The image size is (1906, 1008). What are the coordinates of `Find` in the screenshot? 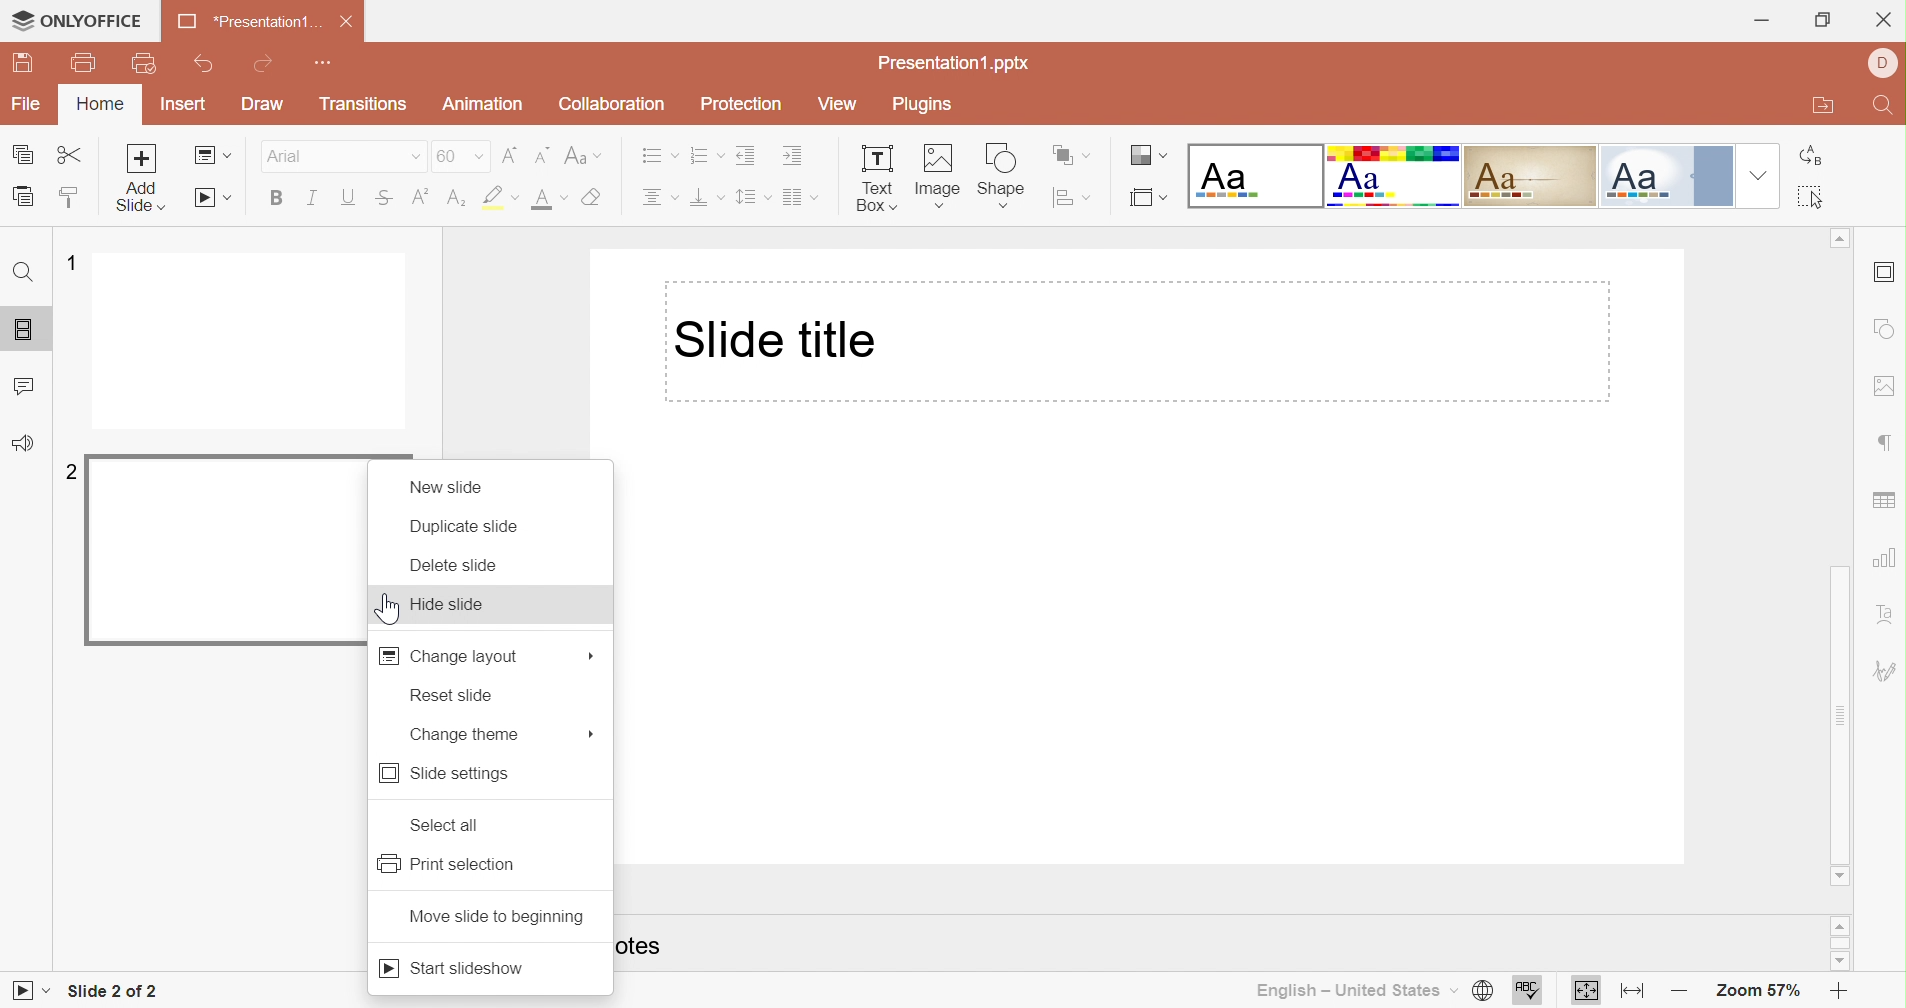 It's located at (1885, 107).